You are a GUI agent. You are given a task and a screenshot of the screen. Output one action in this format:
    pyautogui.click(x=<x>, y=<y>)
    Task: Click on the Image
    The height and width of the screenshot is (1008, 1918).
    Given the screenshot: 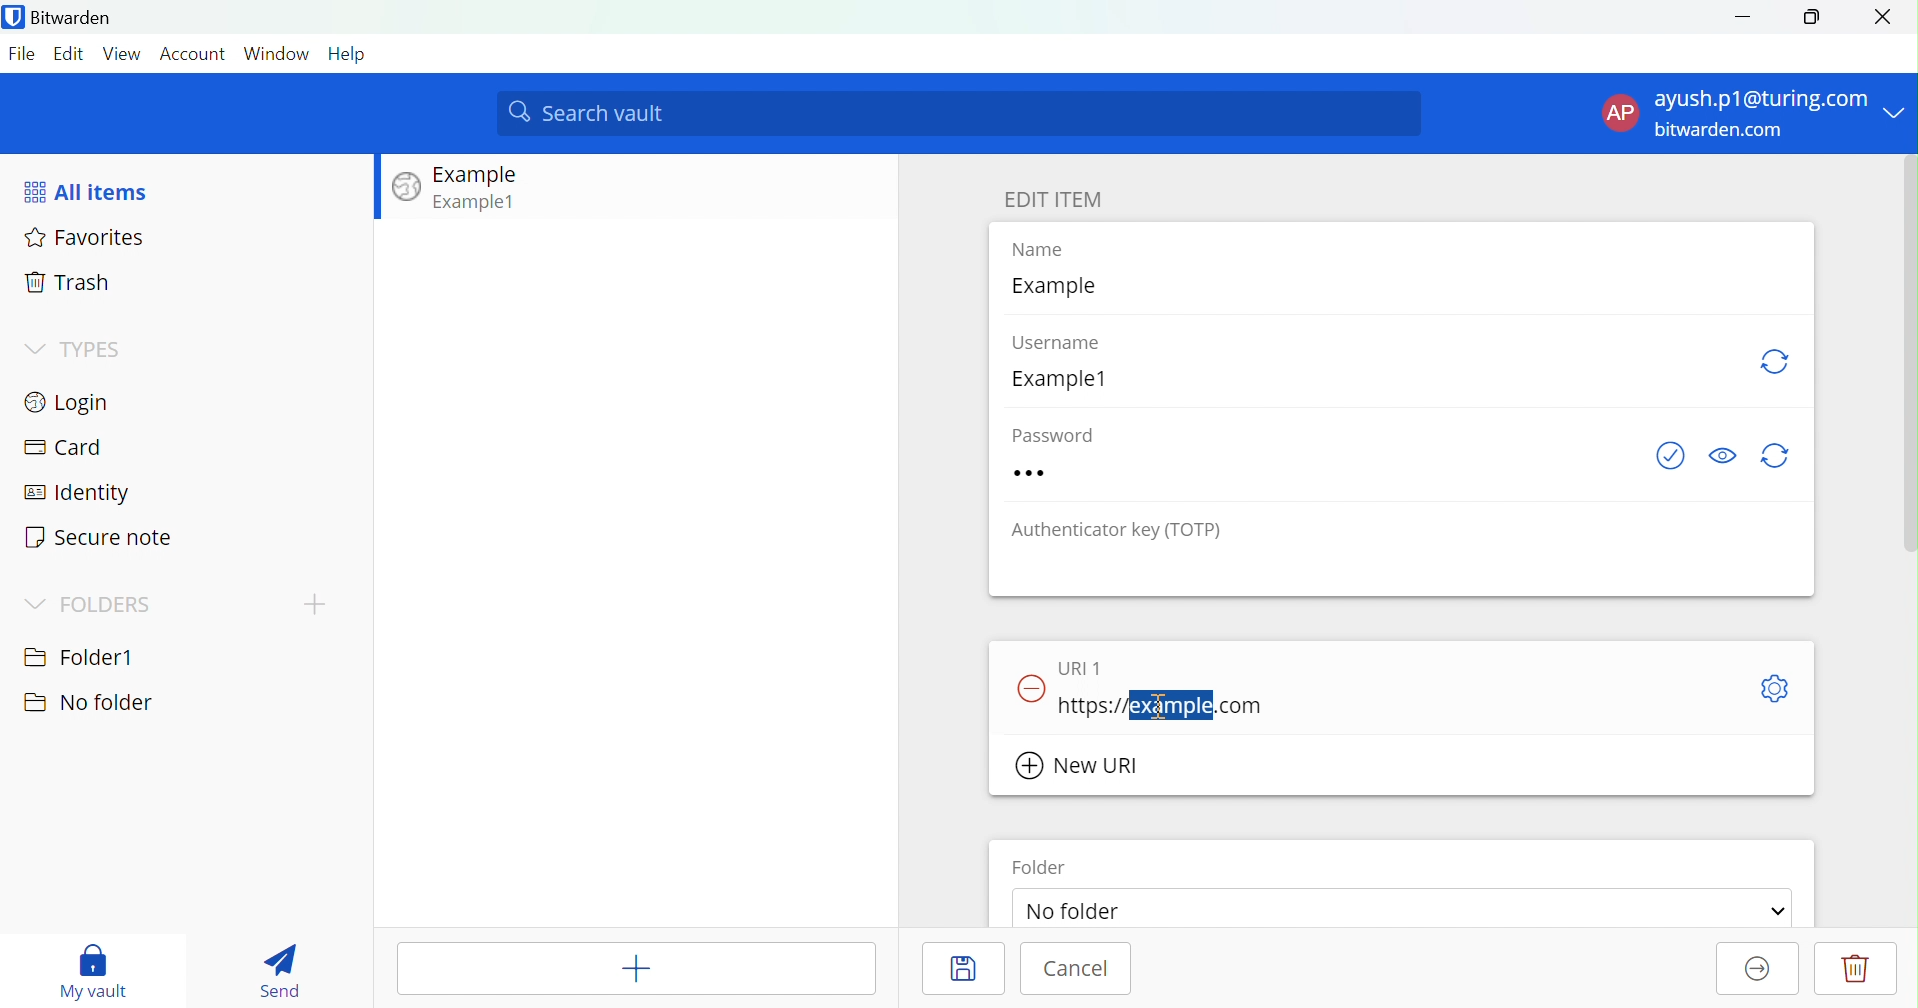 What is the action you would take?
    pyautogui.click(x=407, y=188)
    